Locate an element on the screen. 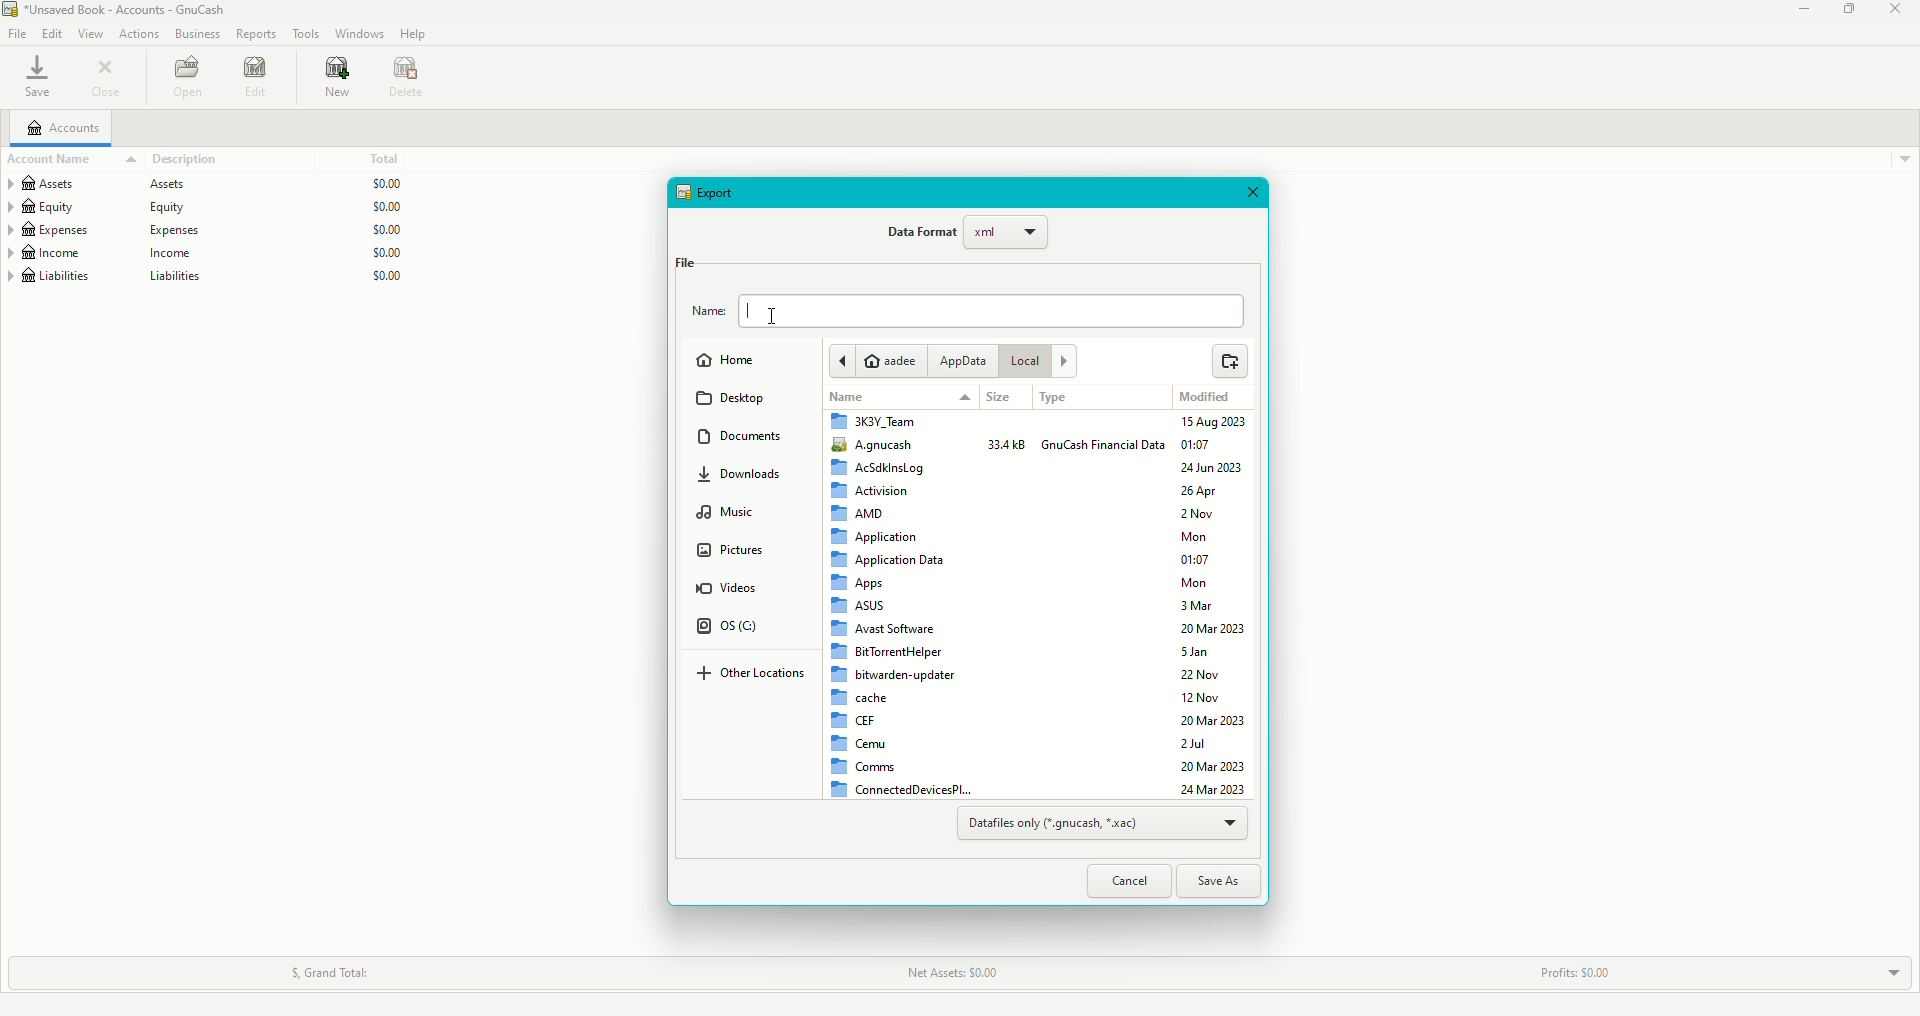 The height and width of the screenshot is (1016, 1920). File is located at coordinates (684, 261).